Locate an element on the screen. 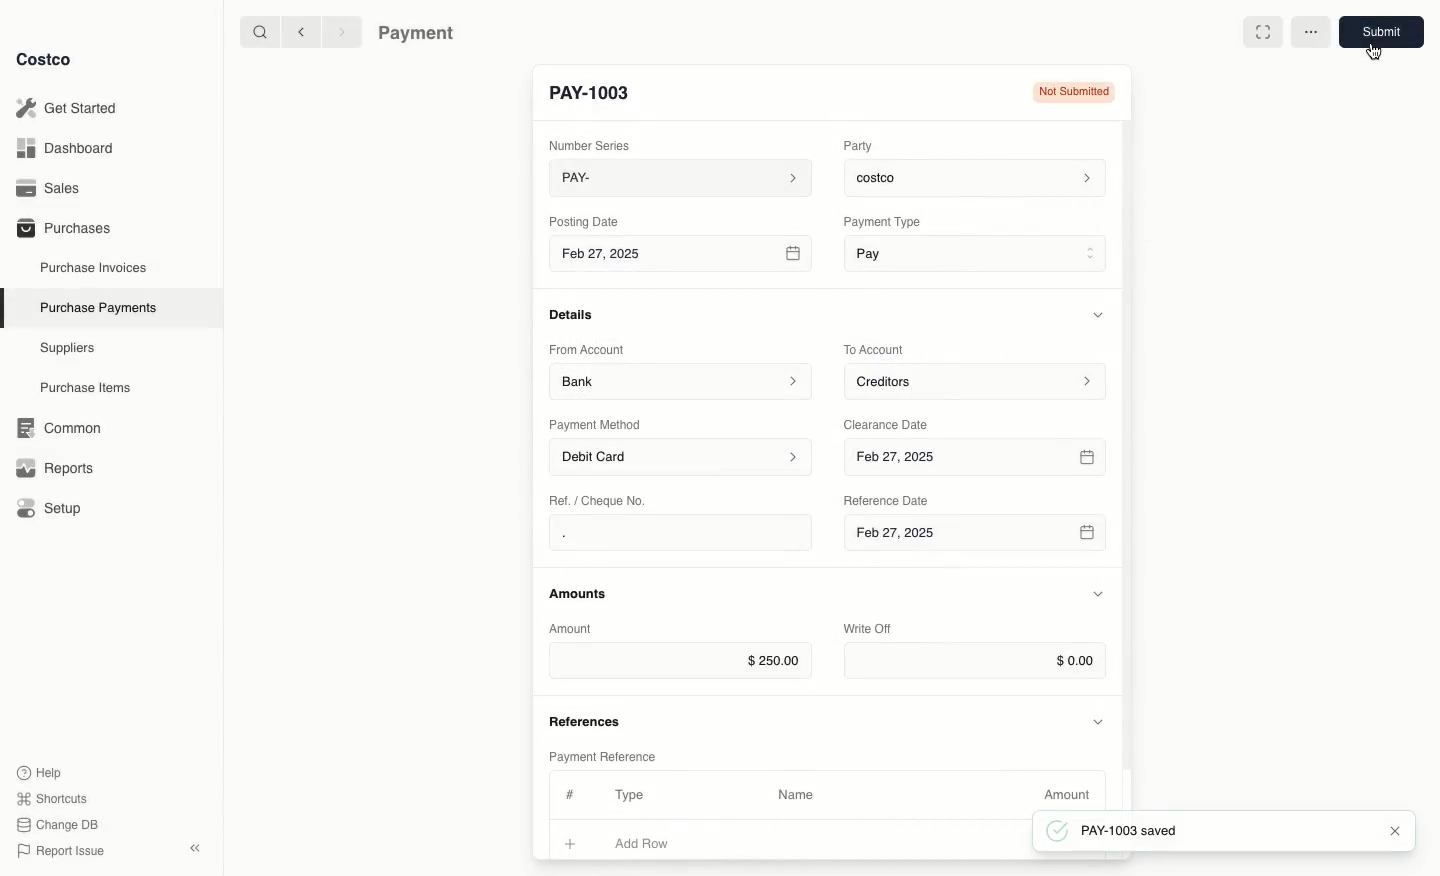 The height and width of the screenshot is (876, 1440). Hide is located at coordinates (1098, 595).